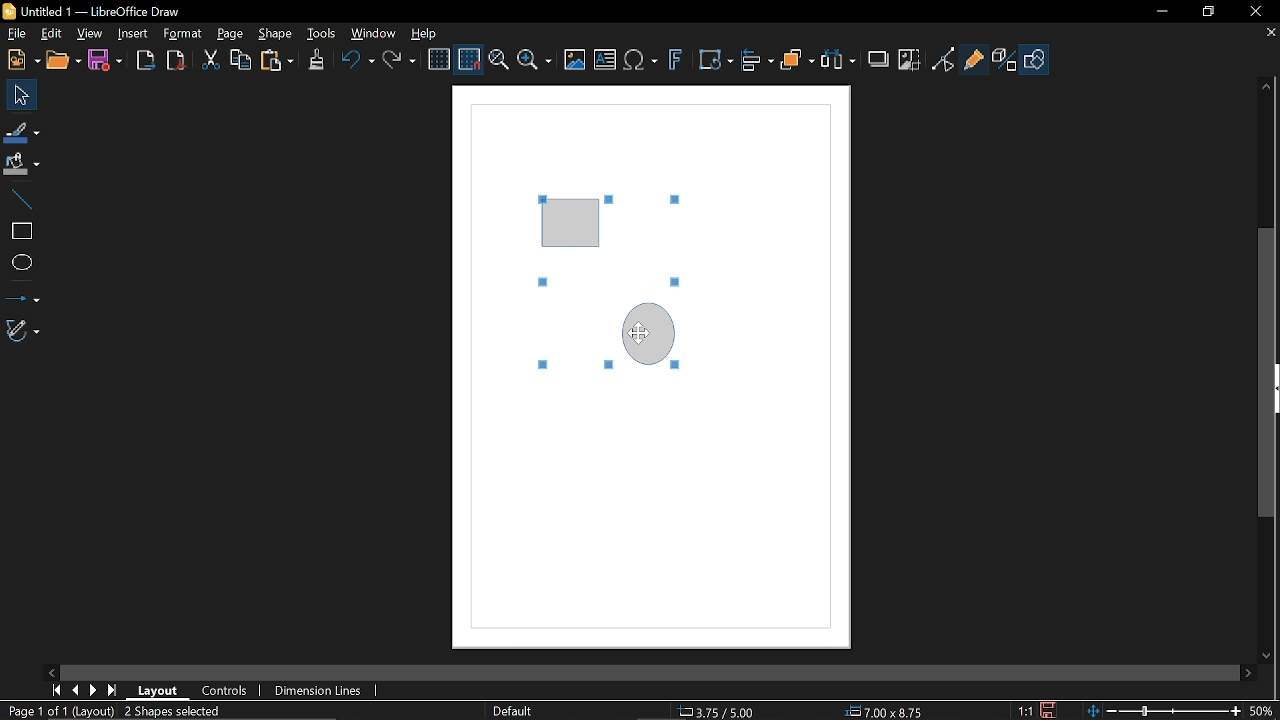  What do you see at coordinates (100, 11) in the screenshot?
I see `Current window` at bounding box center [100, 11].